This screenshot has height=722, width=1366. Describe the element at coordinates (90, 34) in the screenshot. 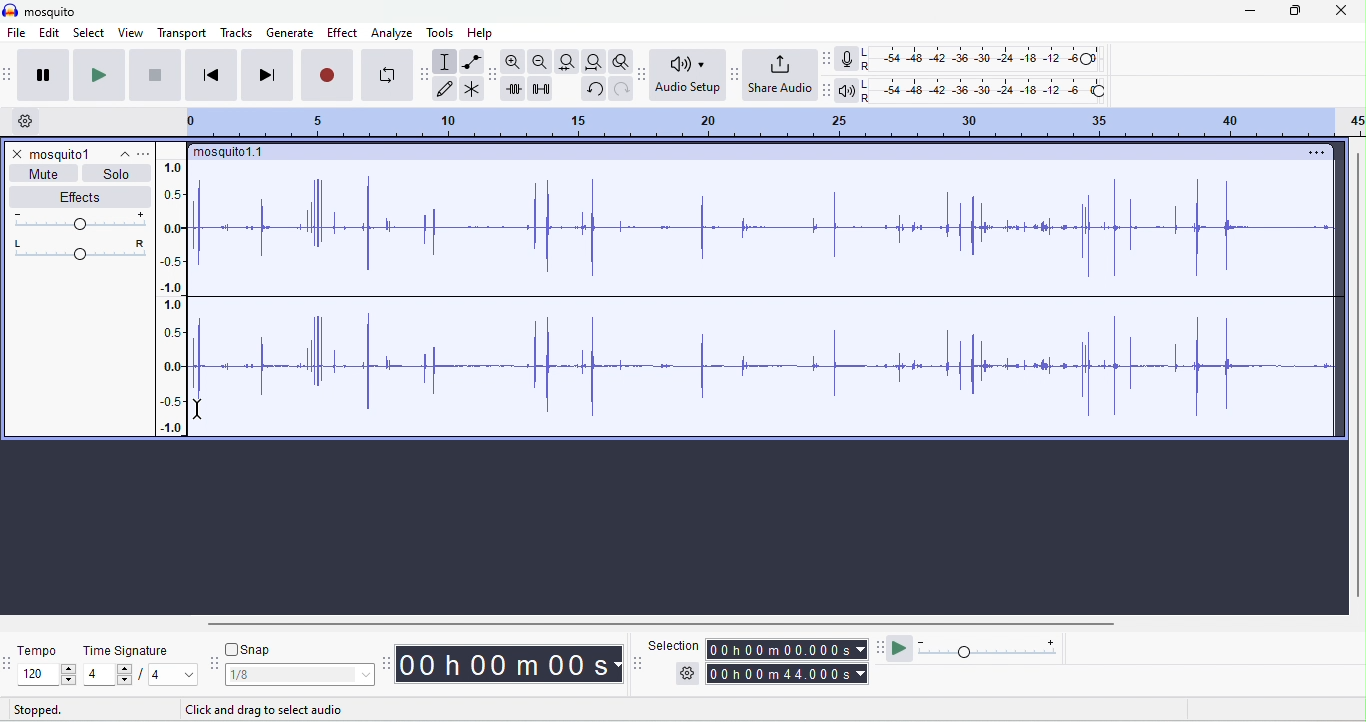

I see `select` at that location.